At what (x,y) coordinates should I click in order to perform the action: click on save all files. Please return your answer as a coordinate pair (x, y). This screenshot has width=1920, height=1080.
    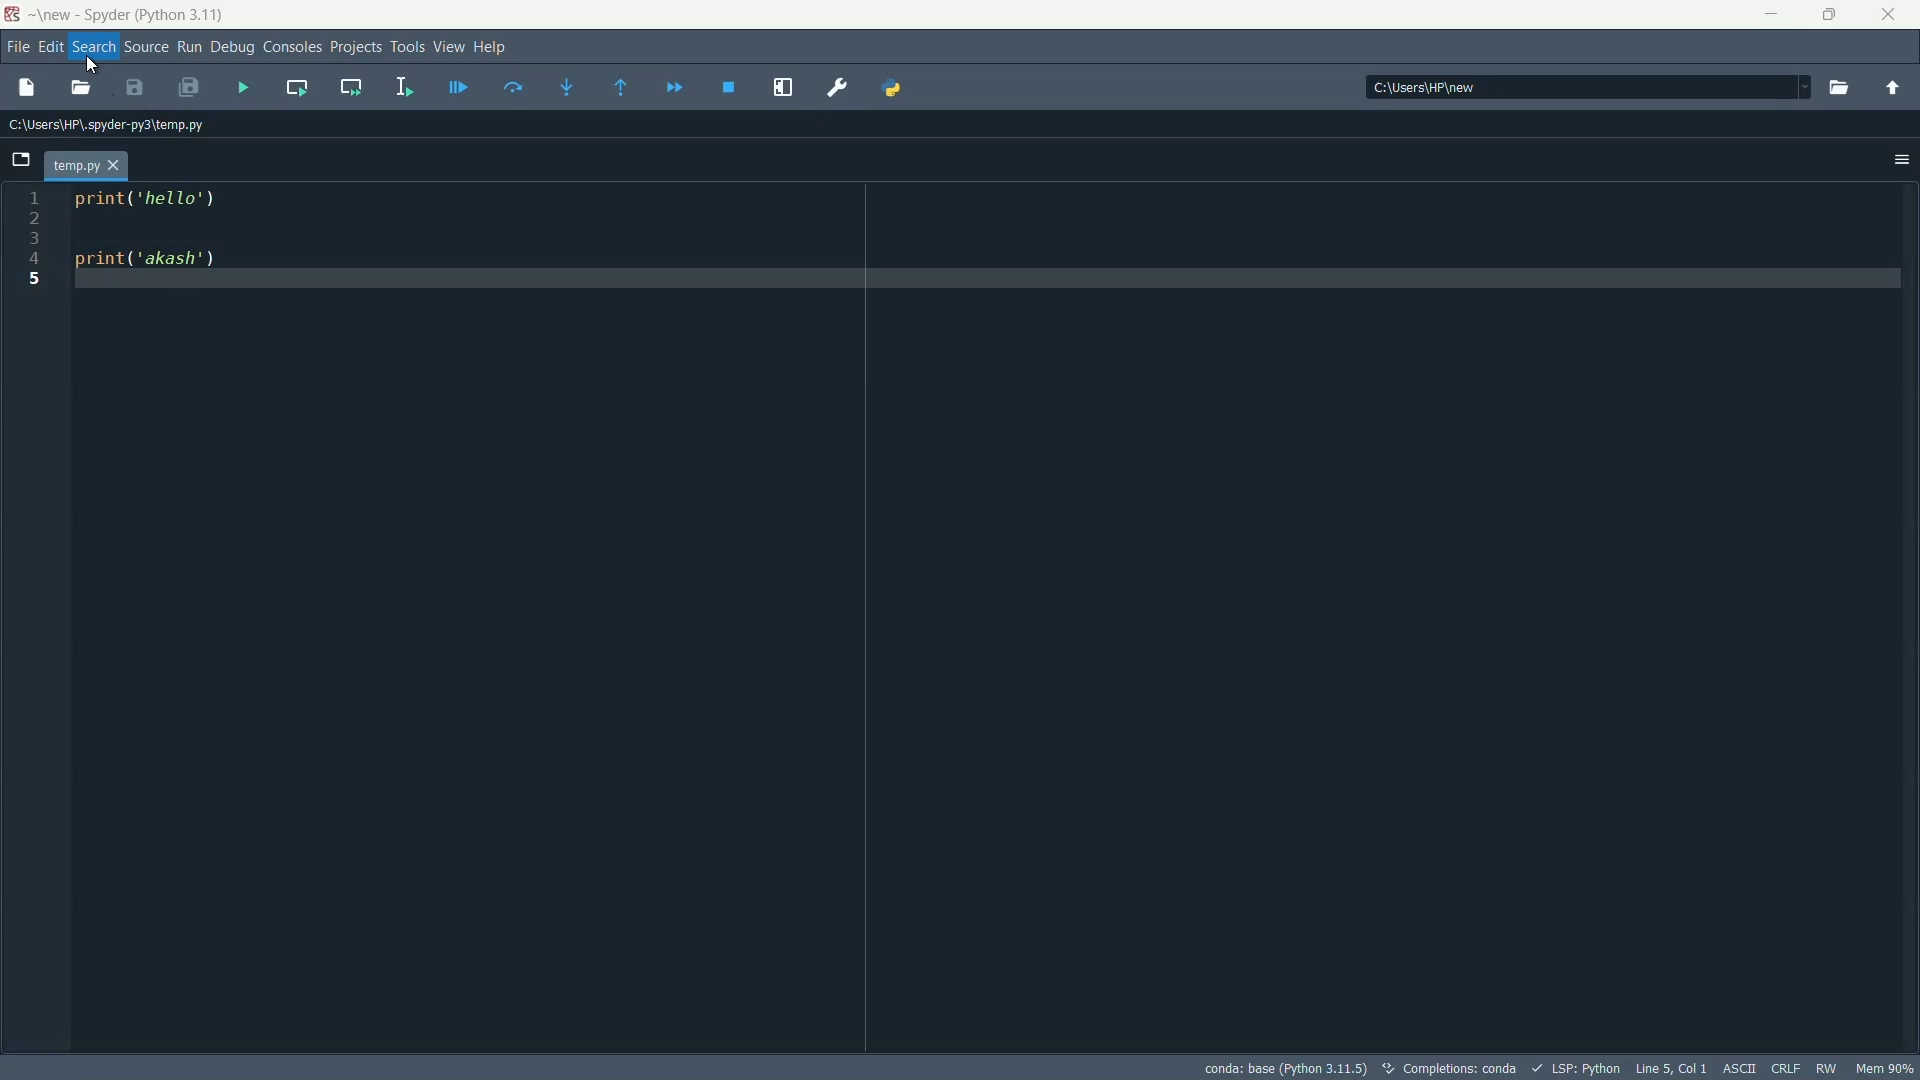
    Looking at the image, I should click on (188, 90).